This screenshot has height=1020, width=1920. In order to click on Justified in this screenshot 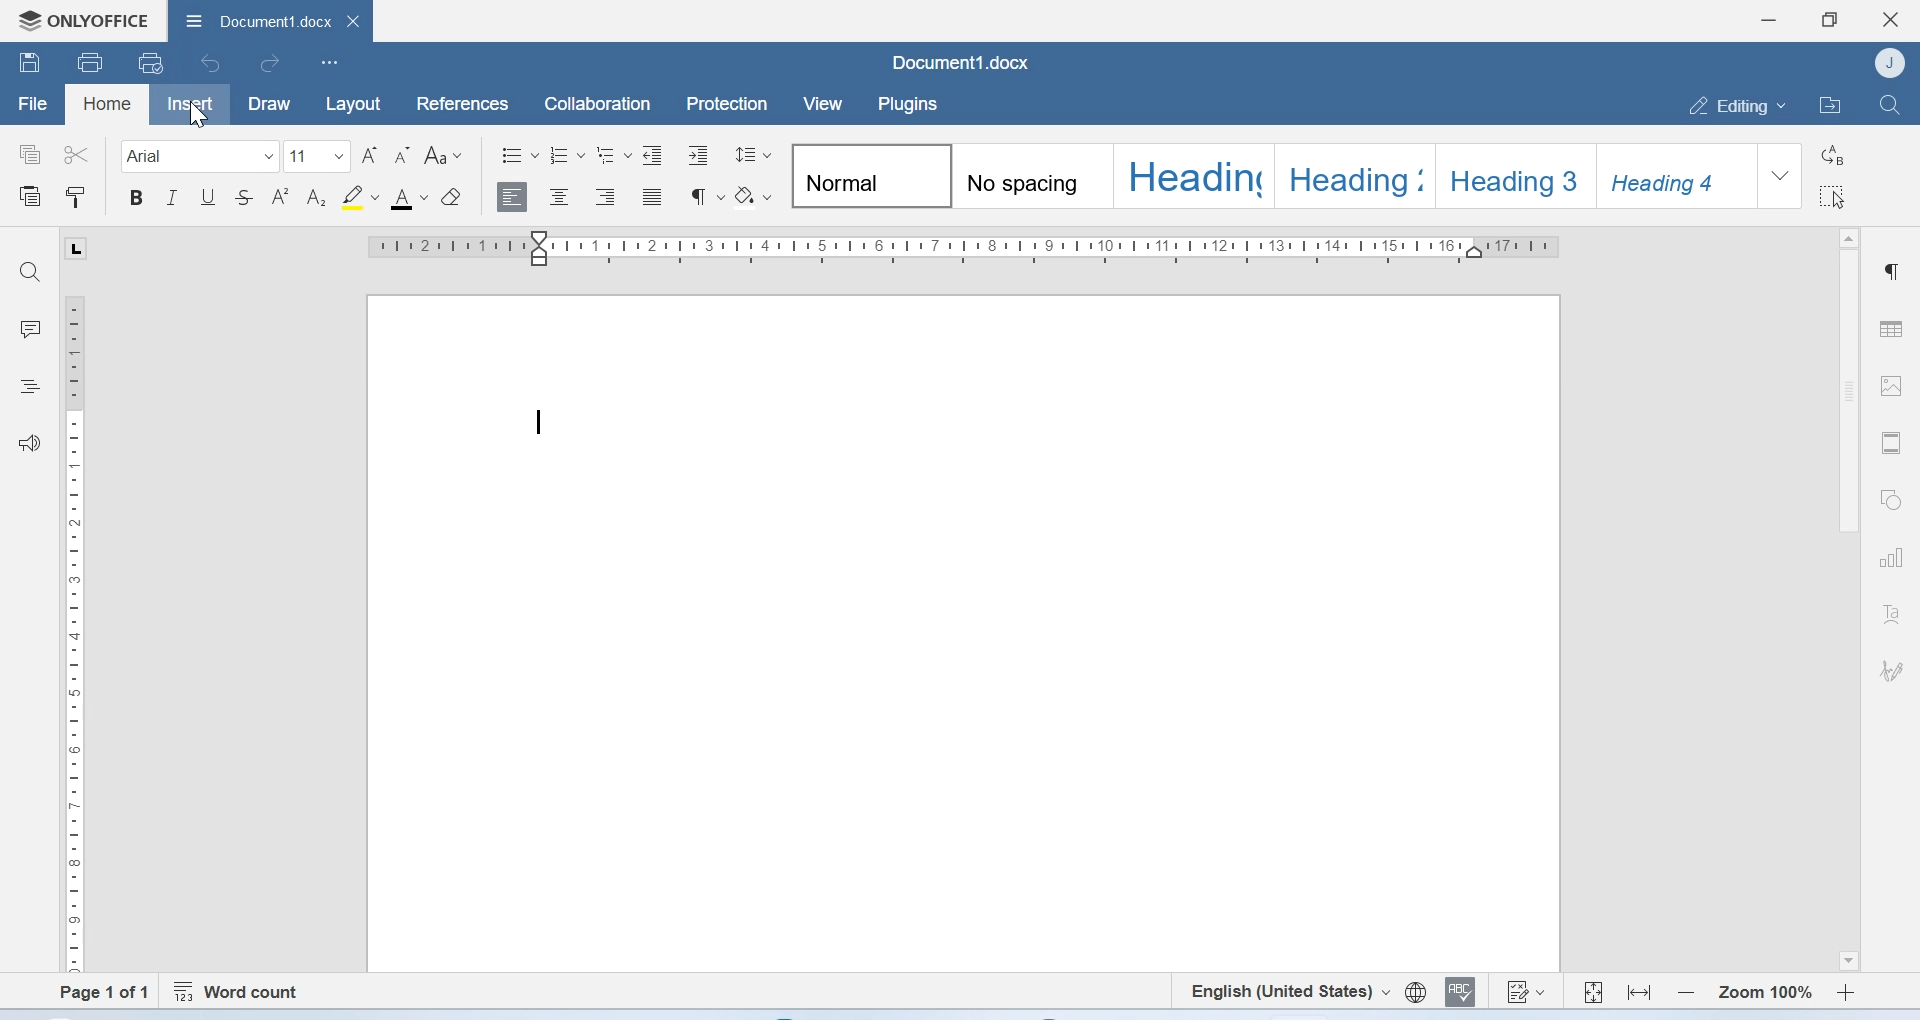, I will do `click(651, 198)`.